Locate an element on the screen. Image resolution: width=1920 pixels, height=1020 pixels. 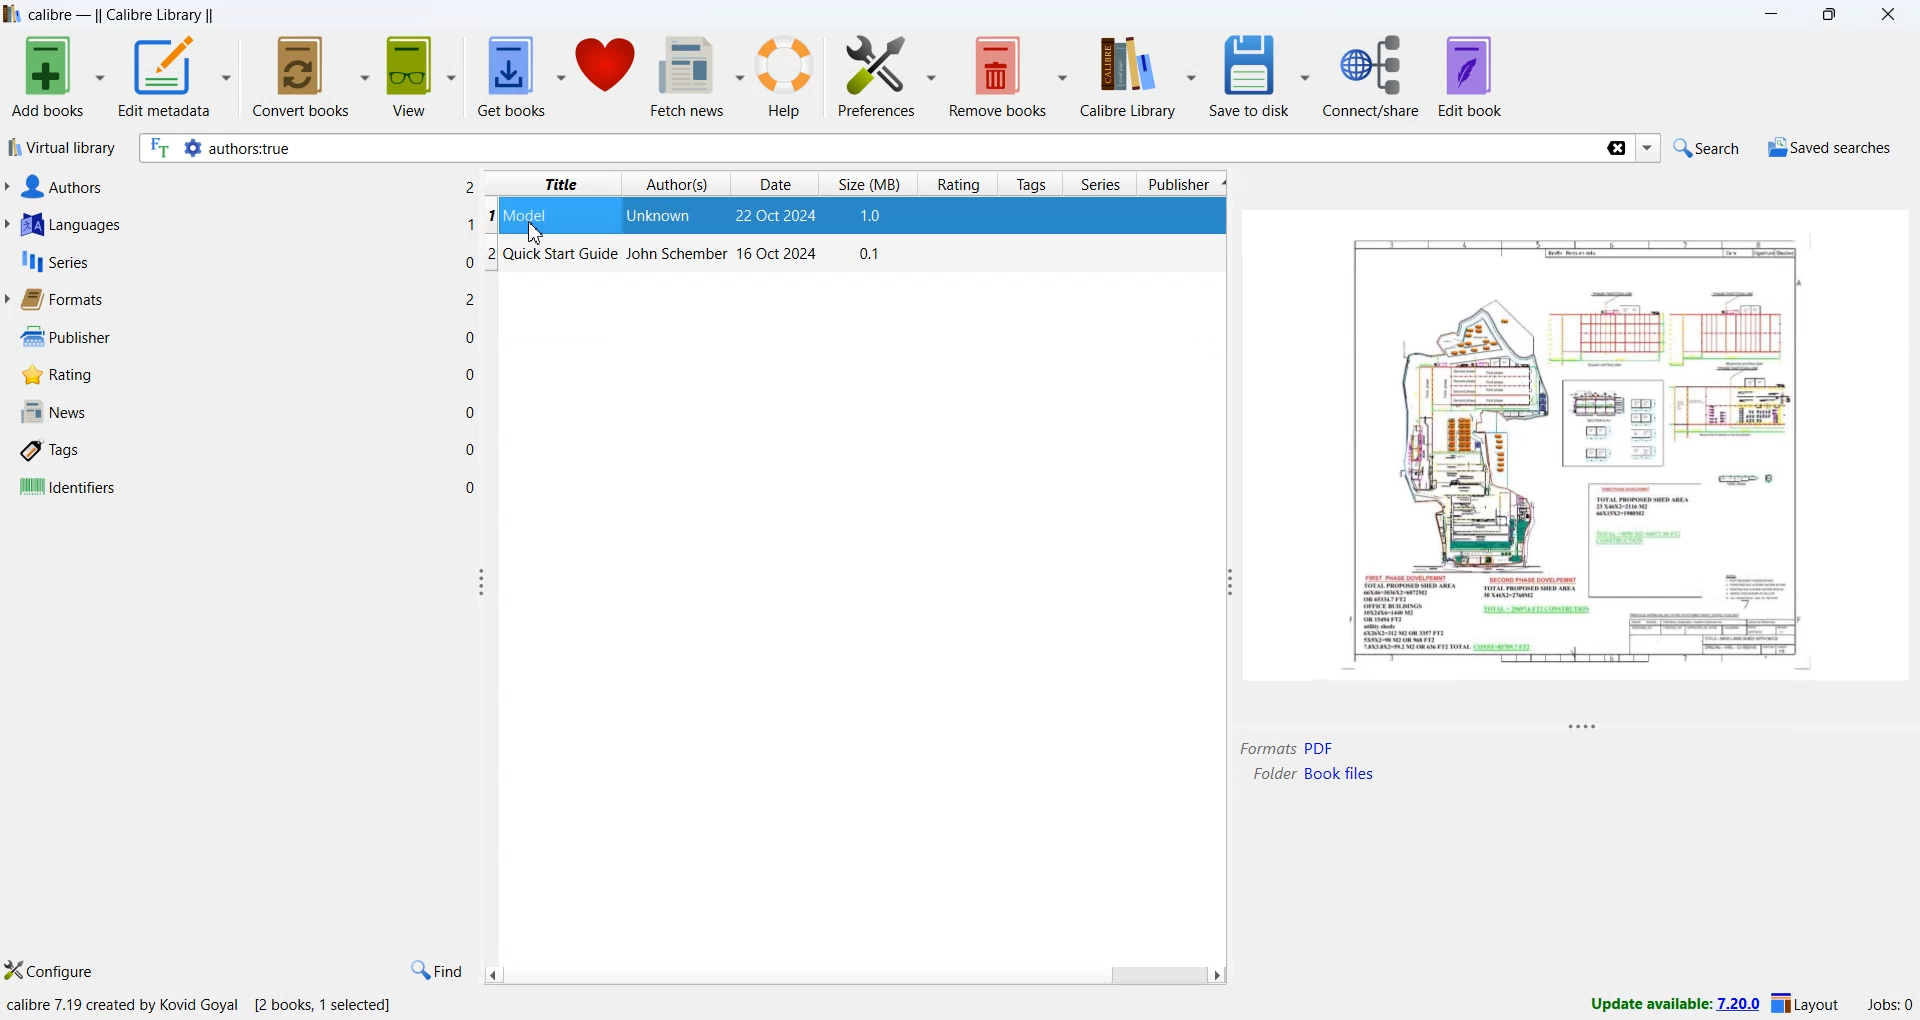
book-2 details is located at coordinates (688, 257).